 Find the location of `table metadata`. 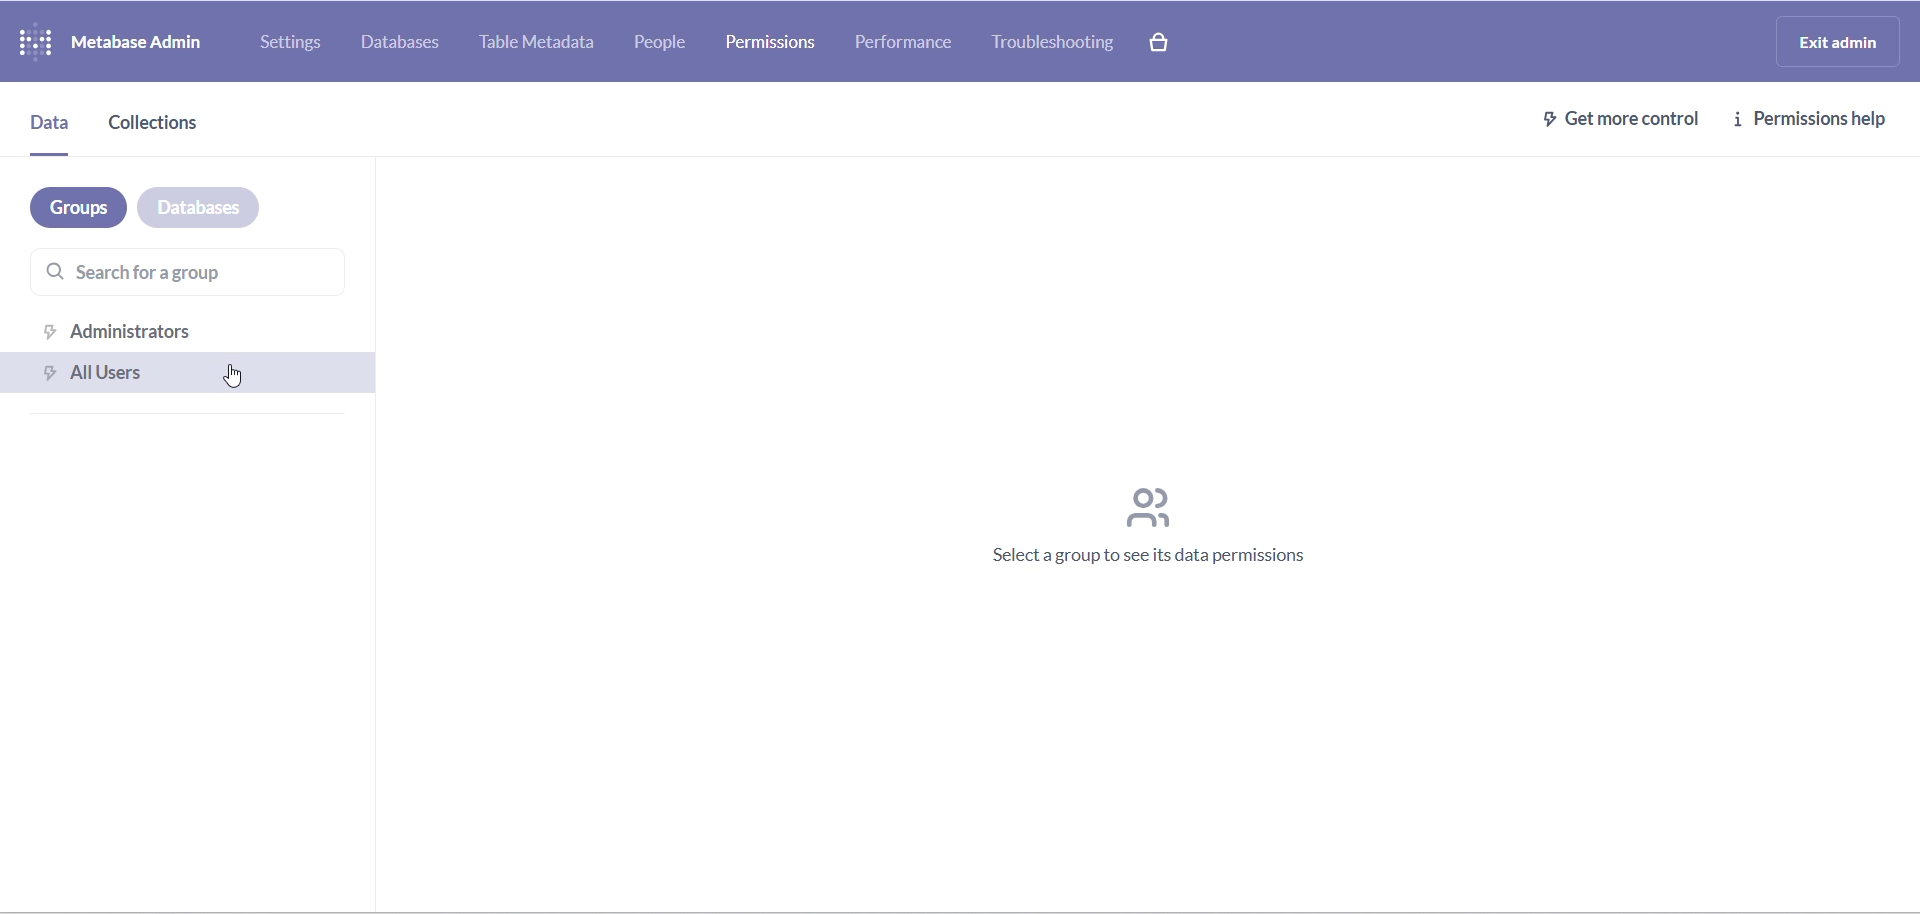

table metadata is located at coordinates (545, 44).